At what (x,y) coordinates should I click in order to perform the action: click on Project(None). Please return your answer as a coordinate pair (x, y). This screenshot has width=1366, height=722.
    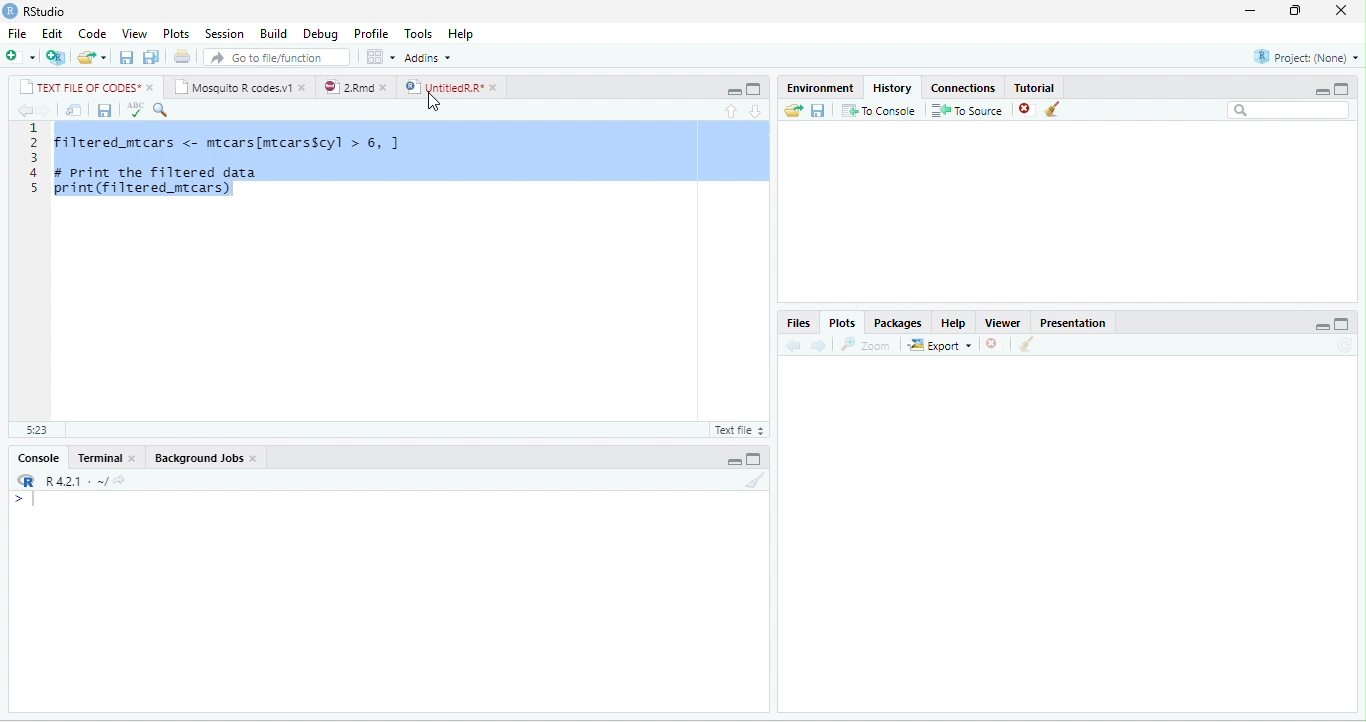
    Looking at the image, I should click on (1307, 57).